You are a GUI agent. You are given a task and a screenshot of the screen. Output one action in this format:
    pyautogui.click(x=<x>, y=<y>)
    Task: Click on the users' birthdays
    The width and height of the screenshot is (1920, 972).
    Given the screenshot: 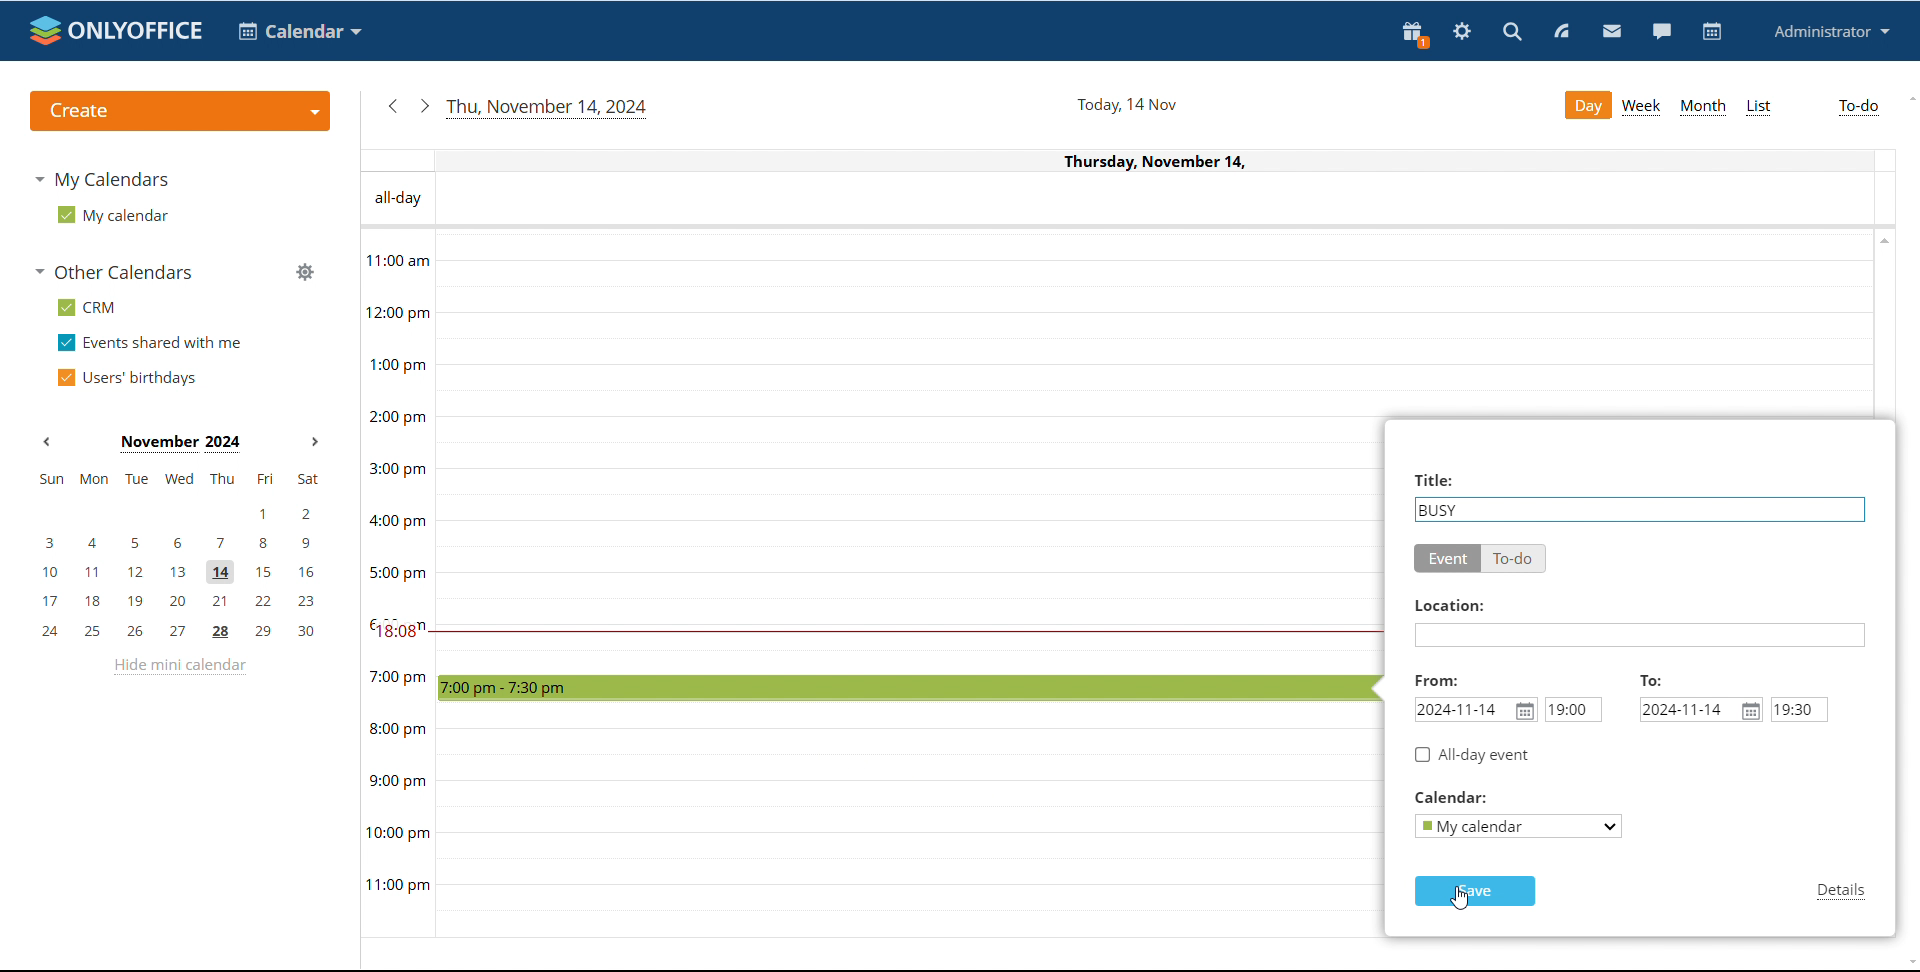 What is the action you would take?
    pyautogui.click(x=123, y=379)
    